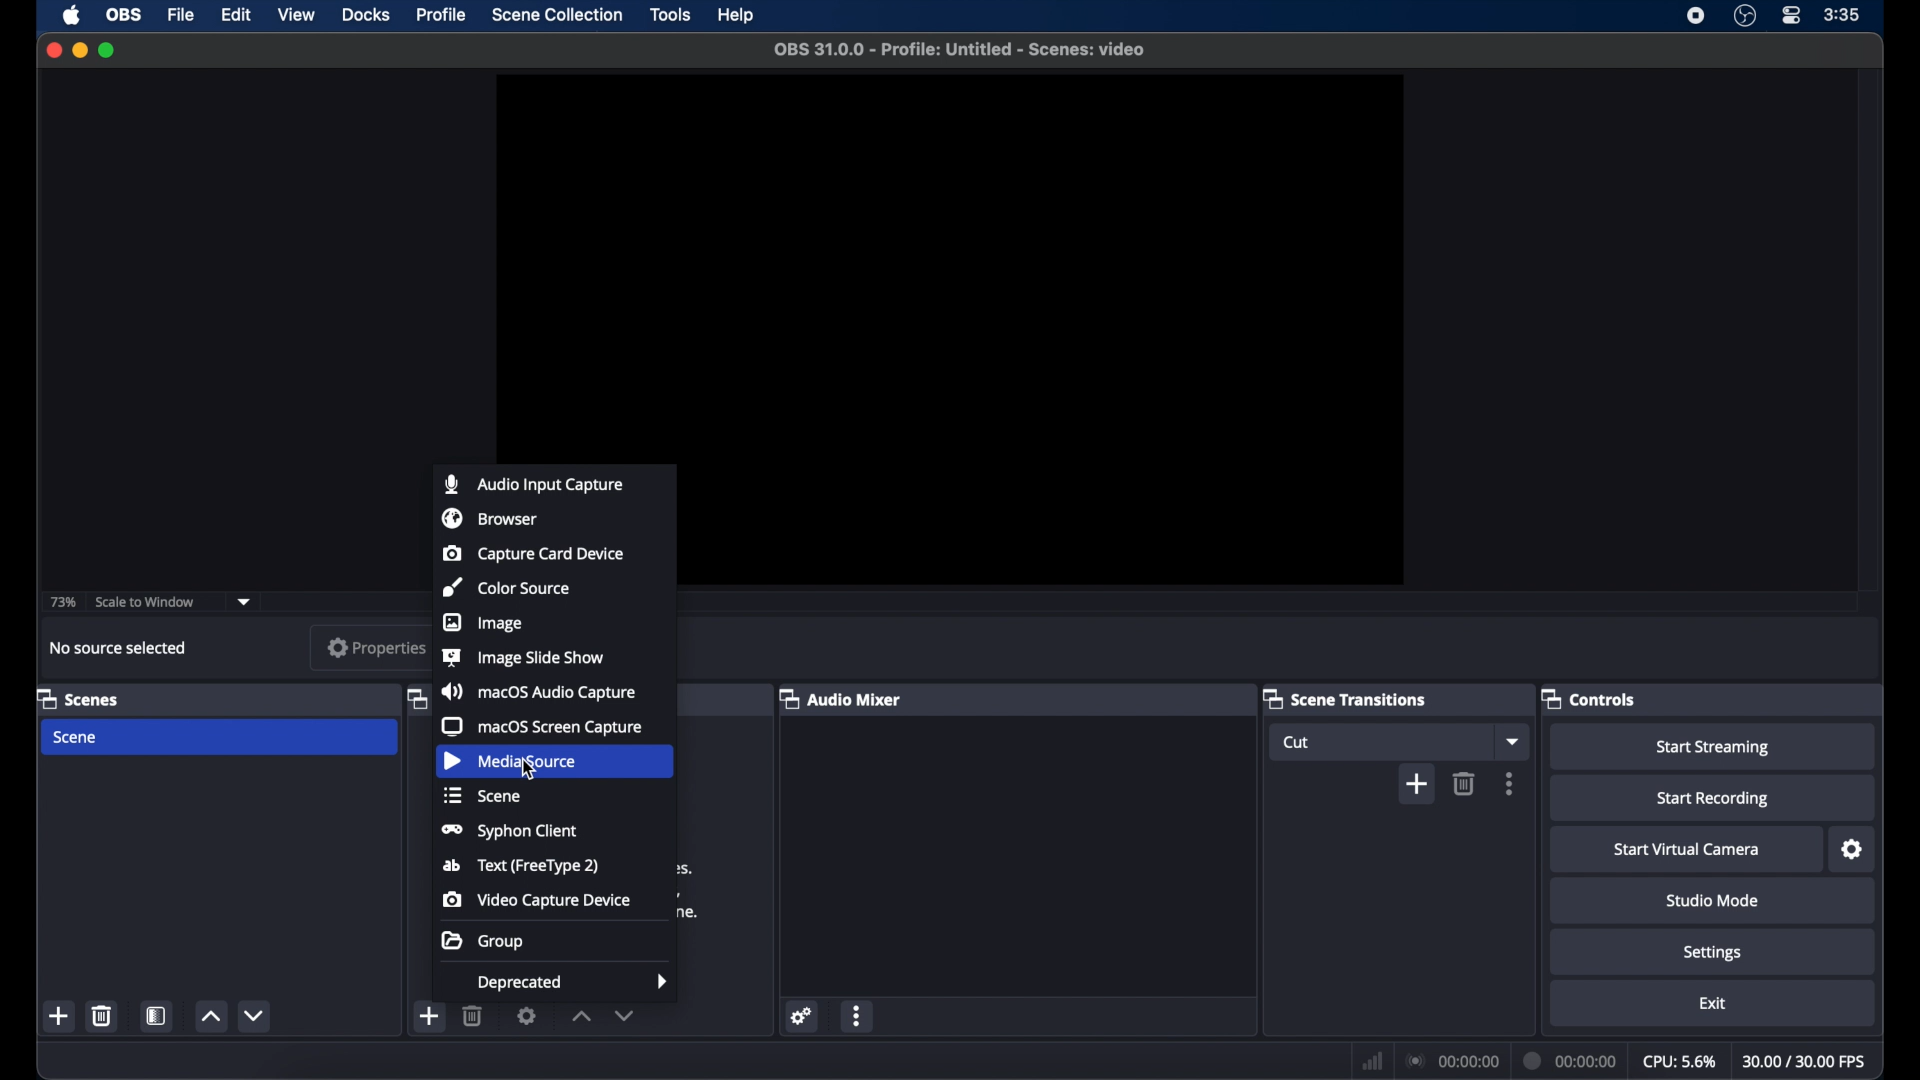 Image resolution: width=1920 pixels, height=1080 pixels. I want to click on help, so click(738, 15).